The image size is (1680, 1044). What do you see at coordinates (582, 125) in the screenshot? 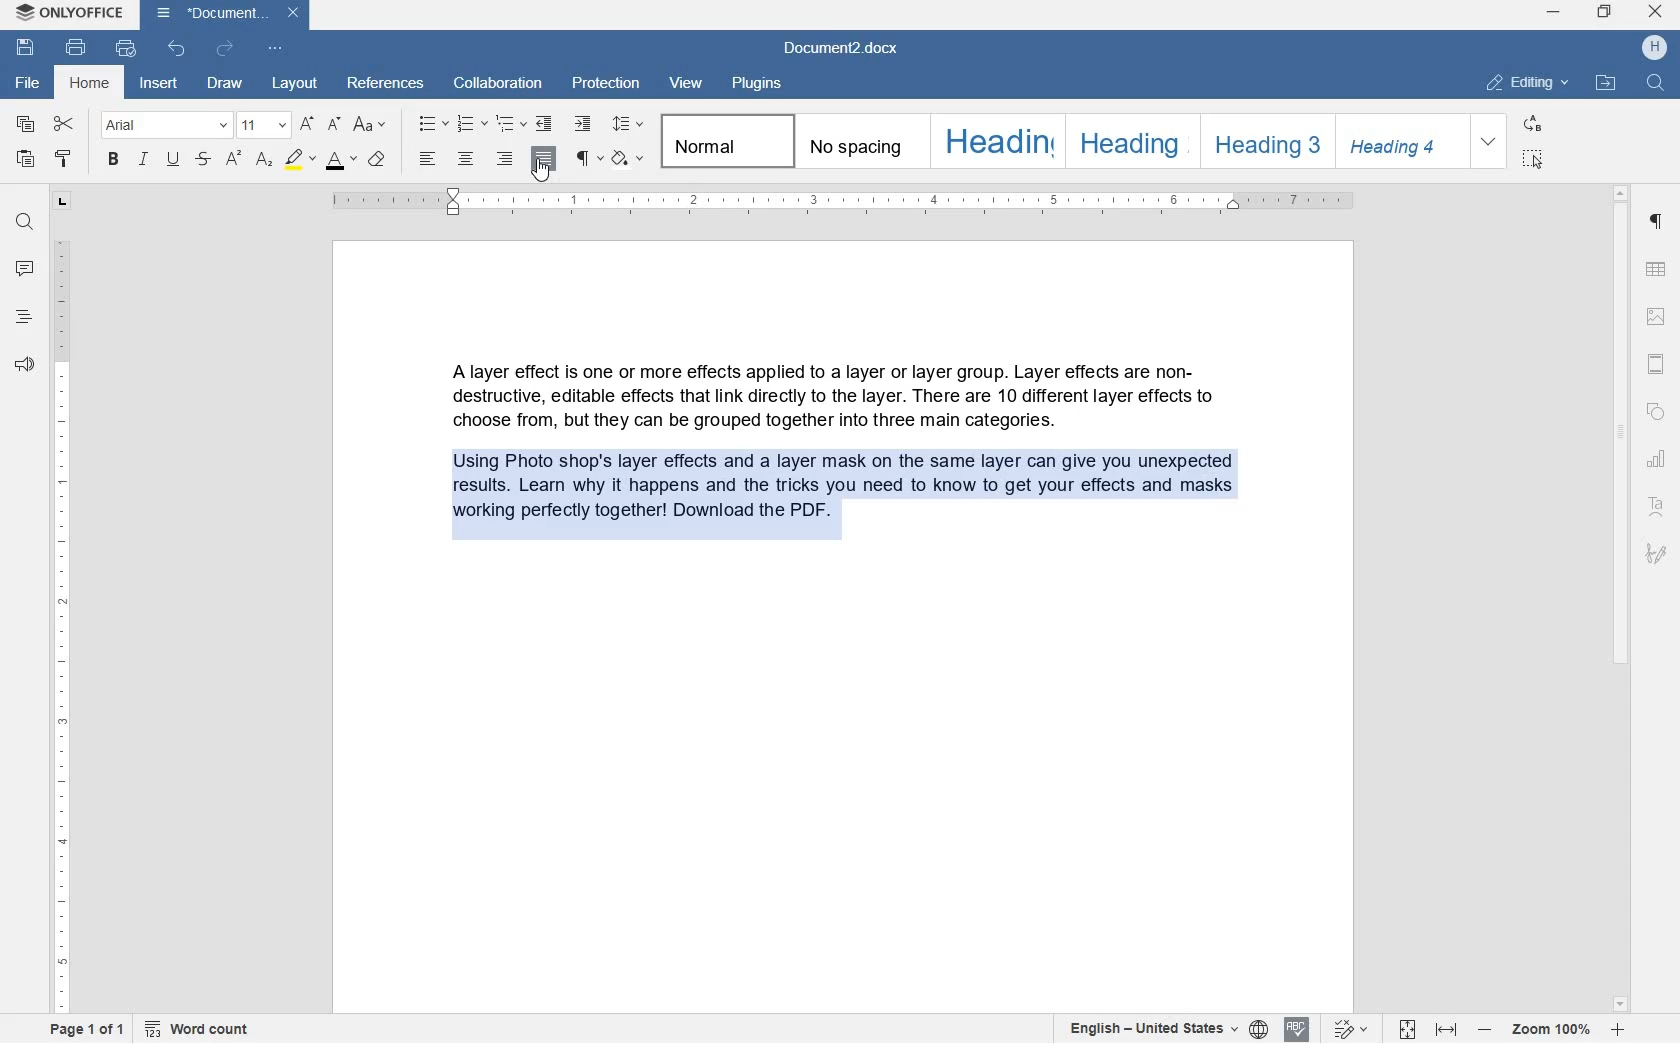
I see `INCREASE INDENT` at bounding box center [582, 125].